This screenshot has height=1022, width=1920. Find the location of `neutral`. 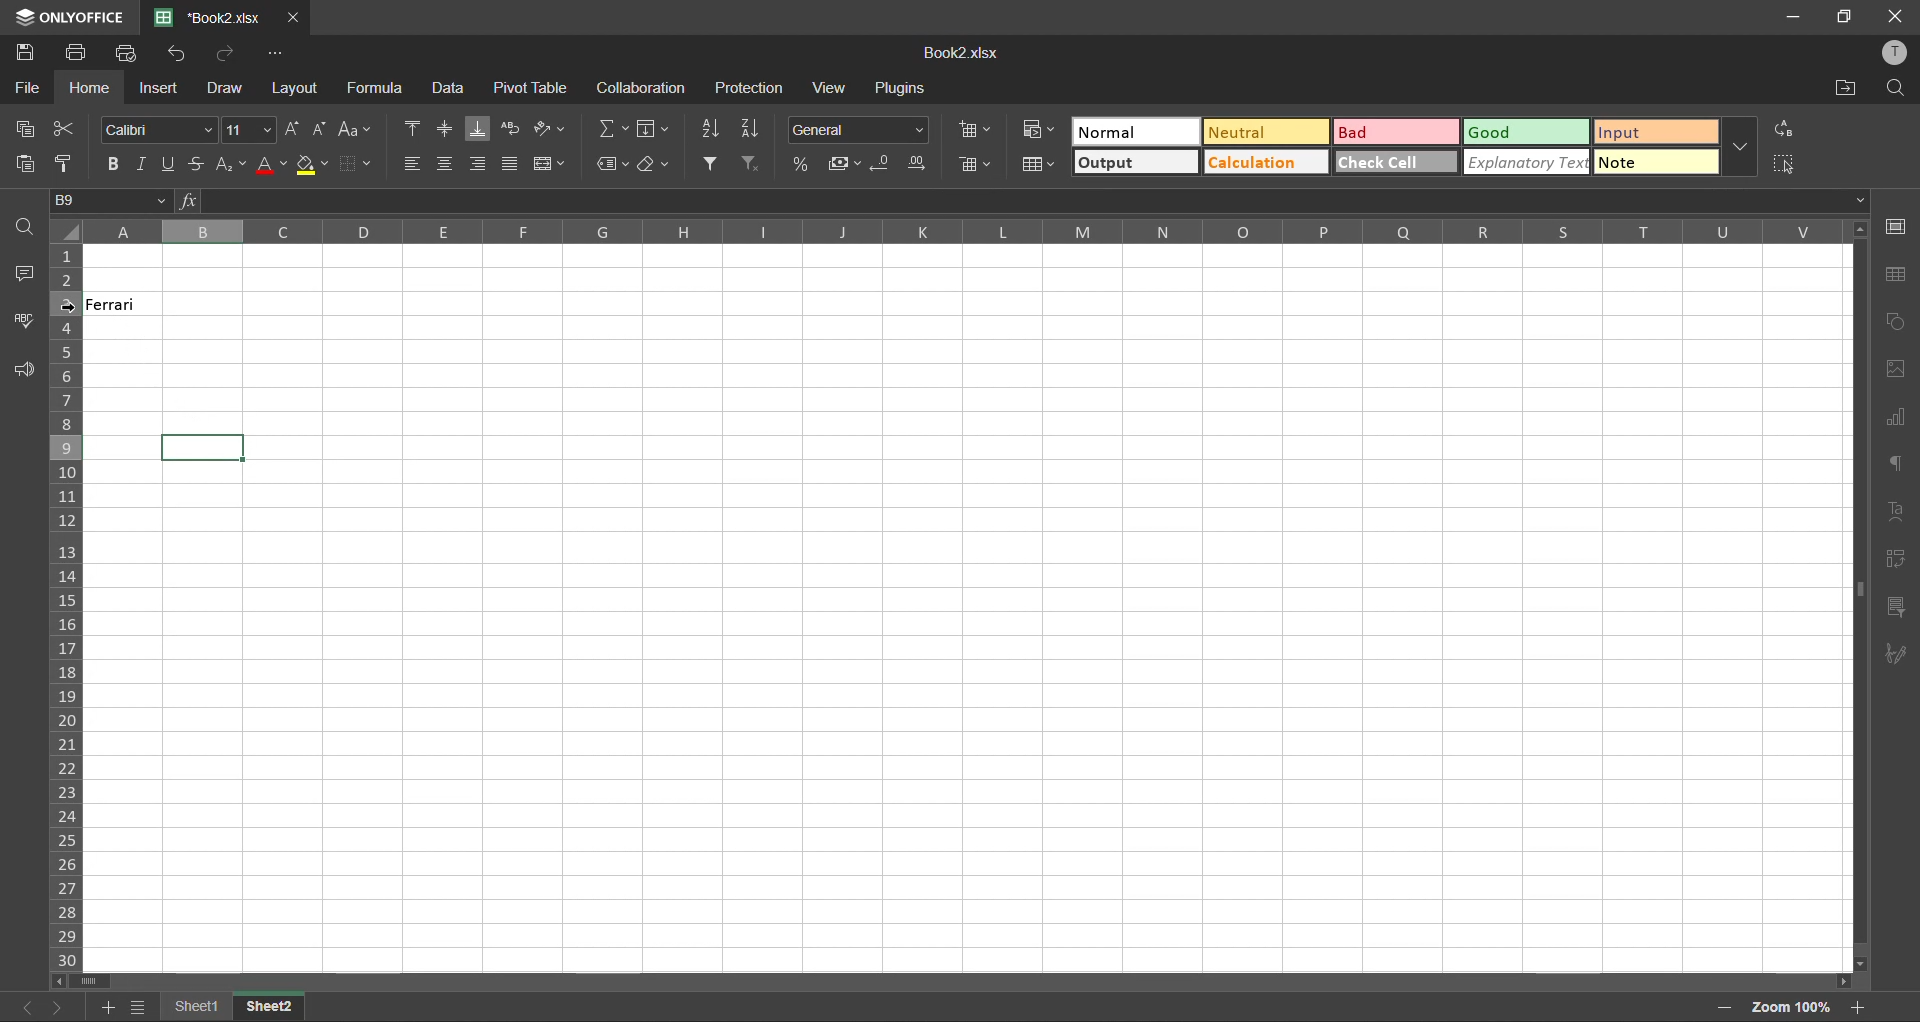

neutral is located at coordinates (1271, 131).